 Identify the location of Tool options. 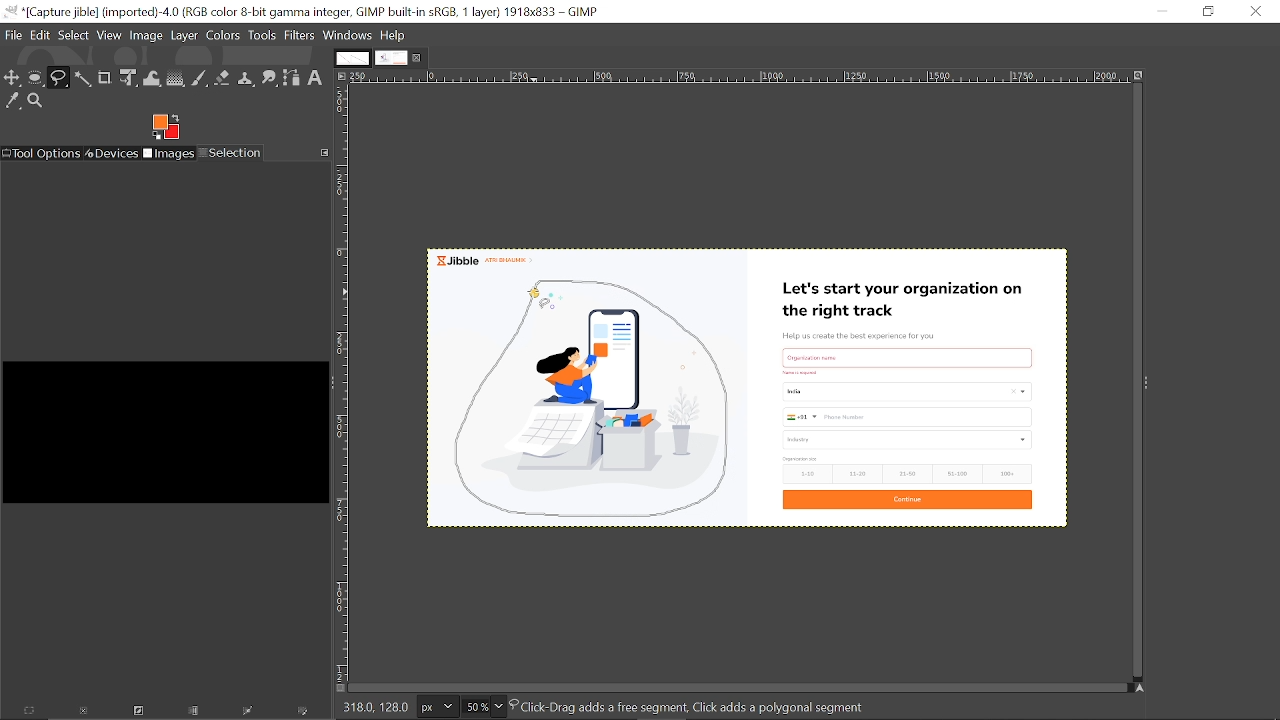
(42, 153).